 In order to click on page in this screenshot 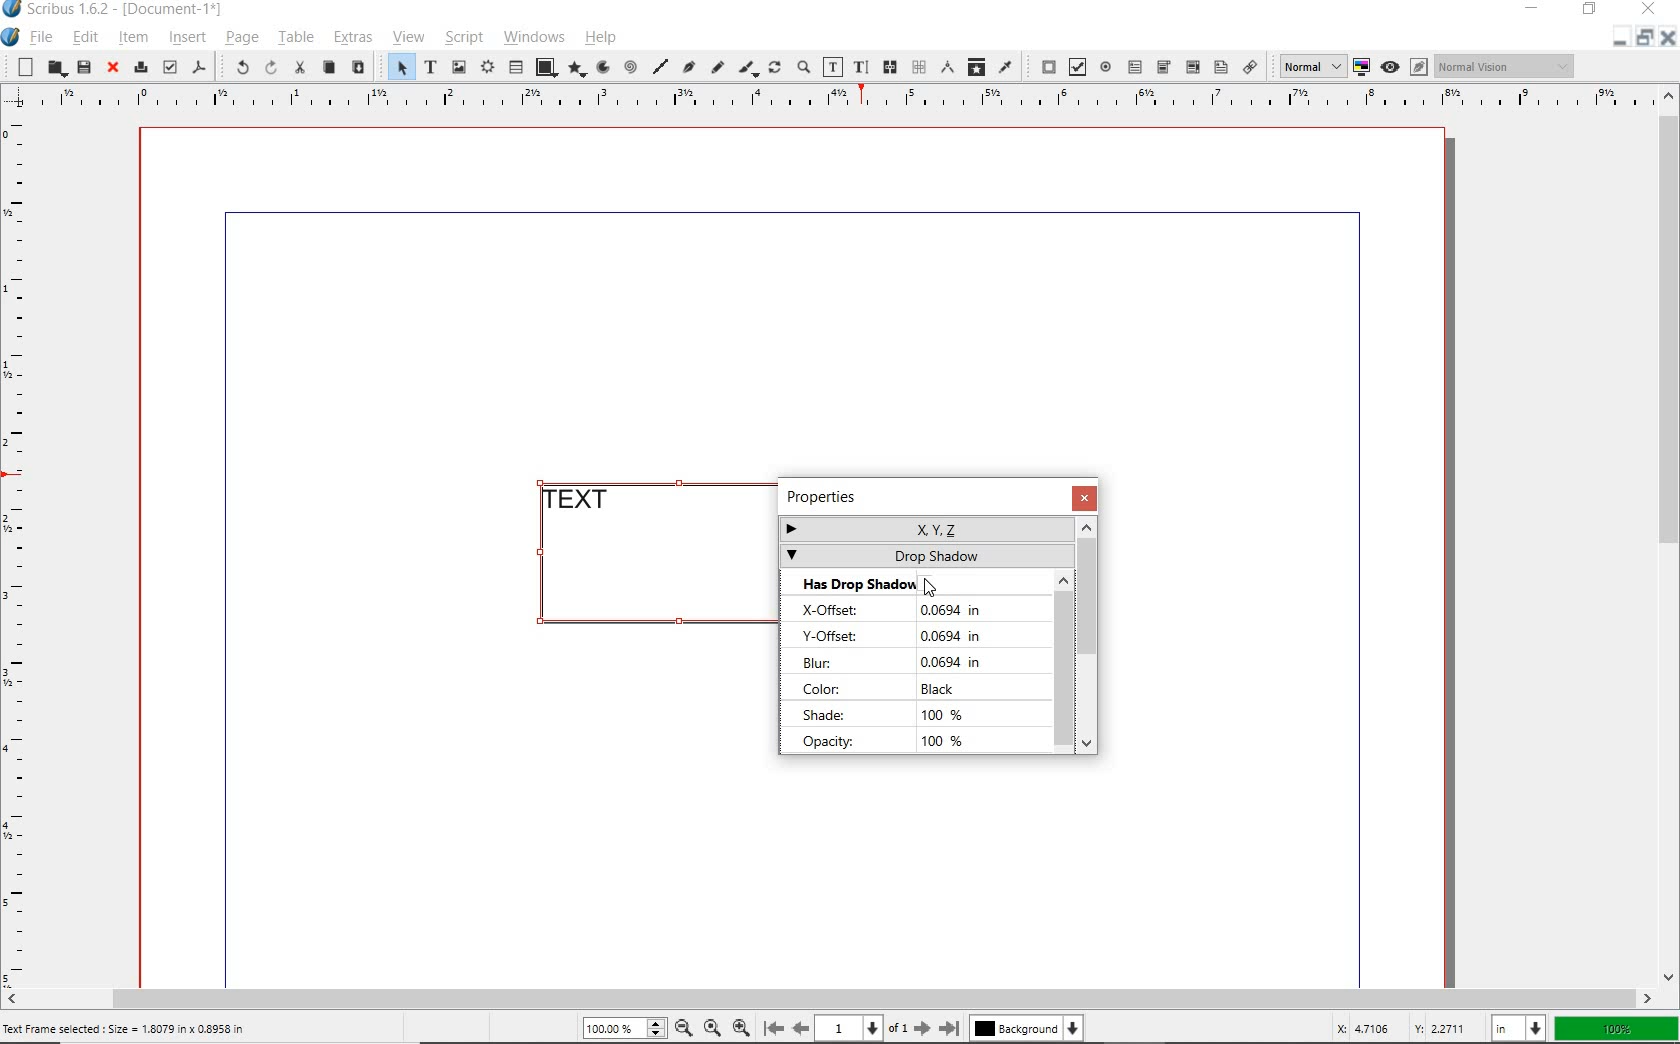, I will do `click(240, 40)`.